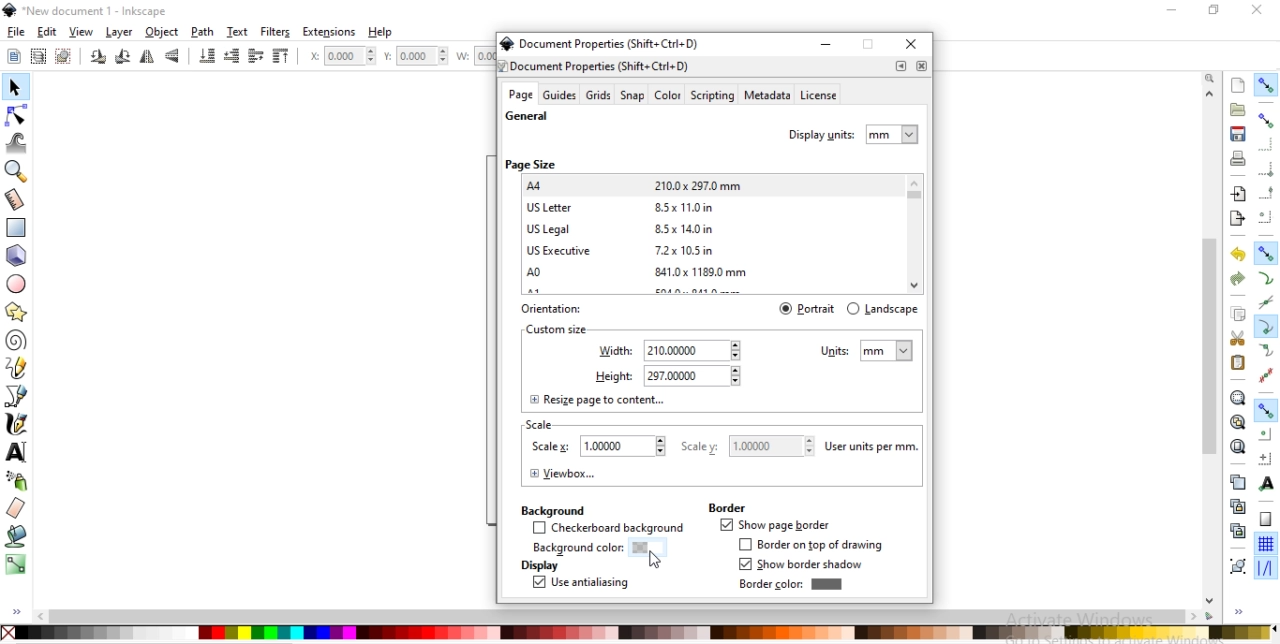  Describe the element at coordinates (16, 507) in the screenshot. I see `erase existing paths` at that location.